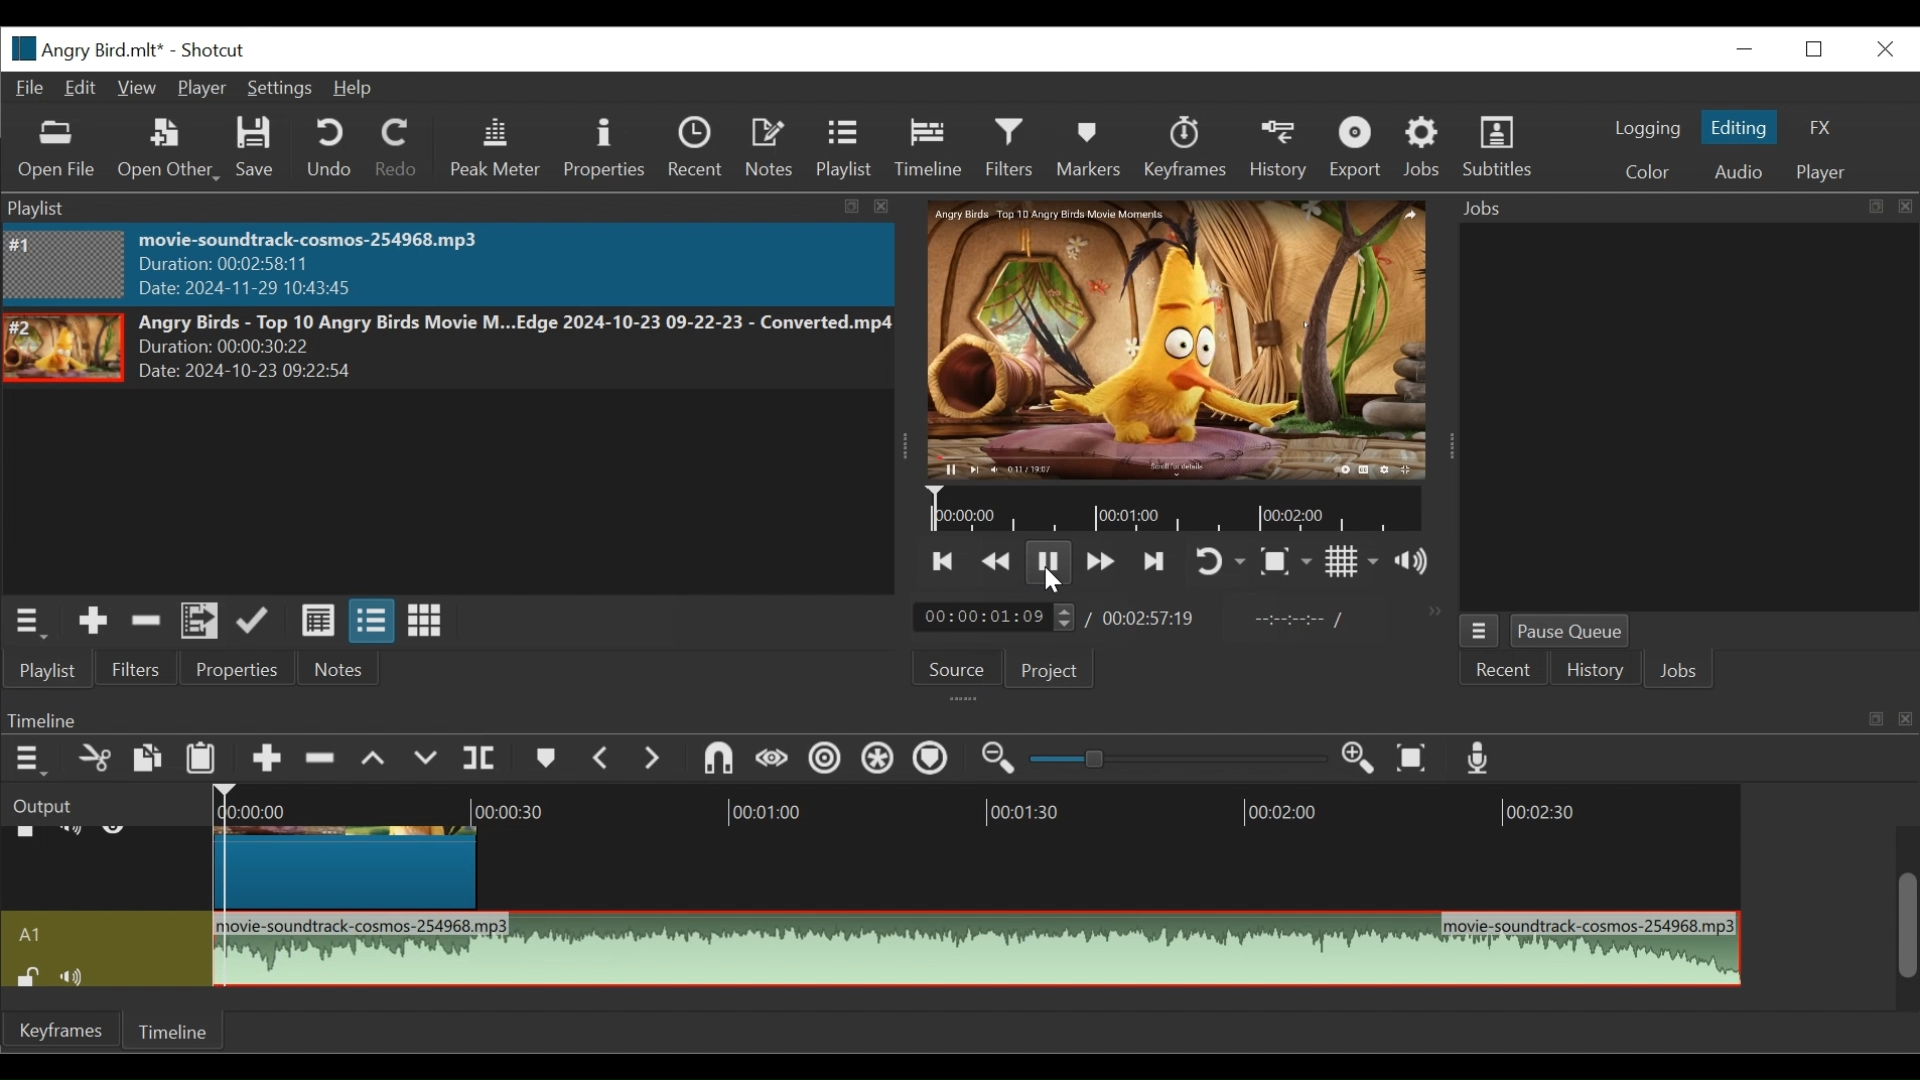  What do you see at coordinates (514, 348) in the screenshot?
I see `Angry Birds - Top 10 Angry Birds Movie M...Edge 2024-10-23 09-22-23 - Converted.mp4Duration: 00:00:30:22 Date: 2024-10-23 09:22>5` at bounding box center [514, 348].